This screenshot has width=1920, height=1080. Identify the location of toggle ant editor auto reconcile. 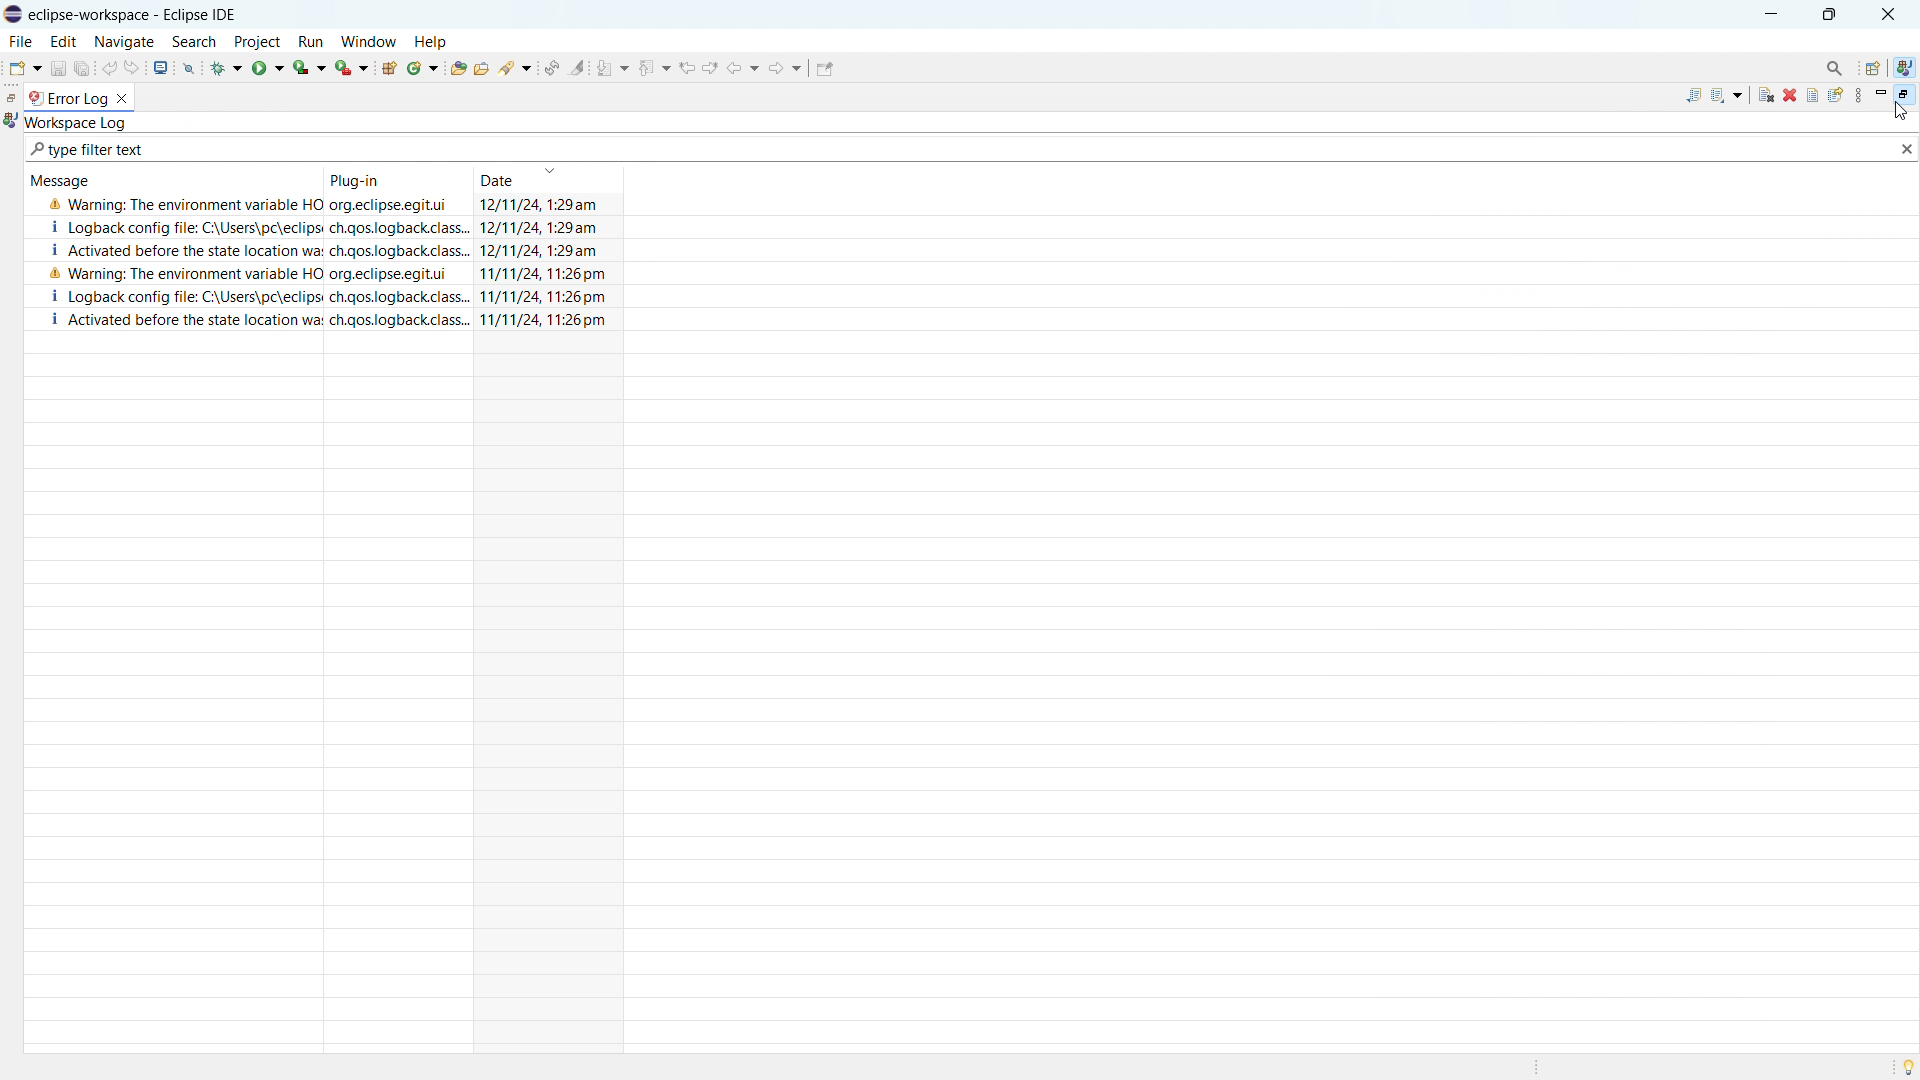
(554, 67).